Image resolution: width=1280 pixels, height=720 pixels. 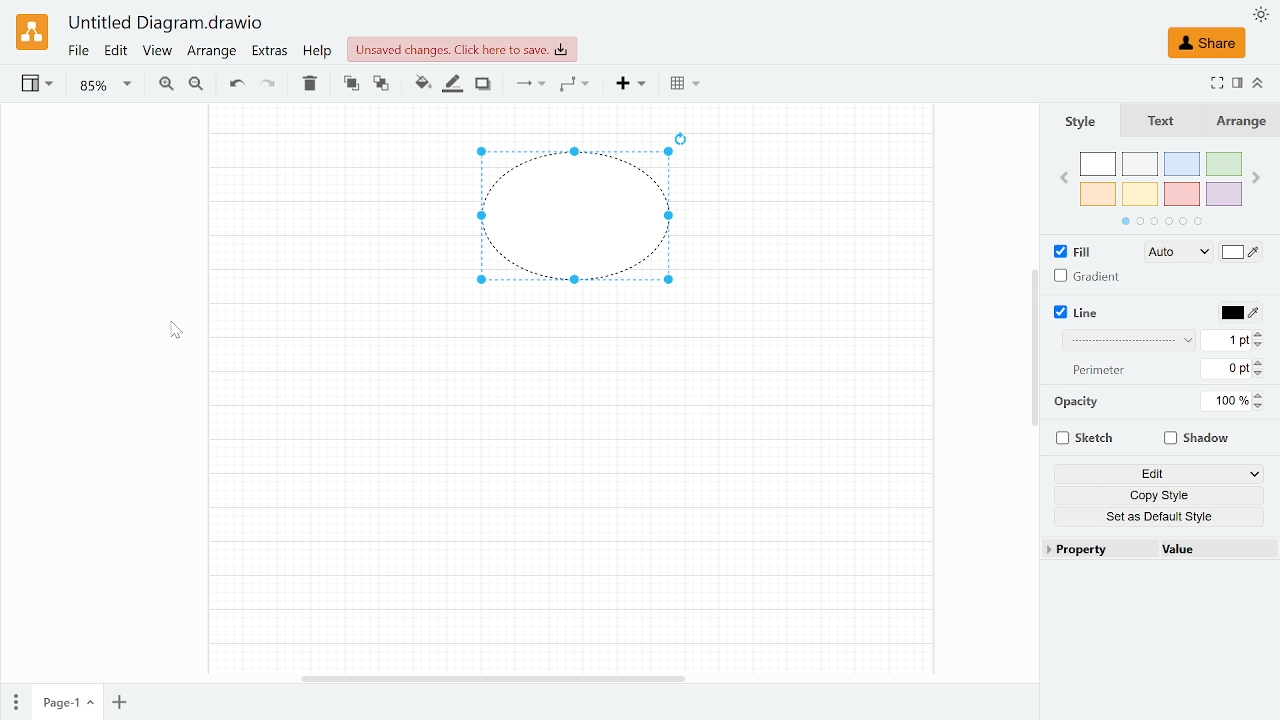 What do you see at coordinates (1170, 121) in the screenshot?
I see `Text` at bounding box center [1170, 121].